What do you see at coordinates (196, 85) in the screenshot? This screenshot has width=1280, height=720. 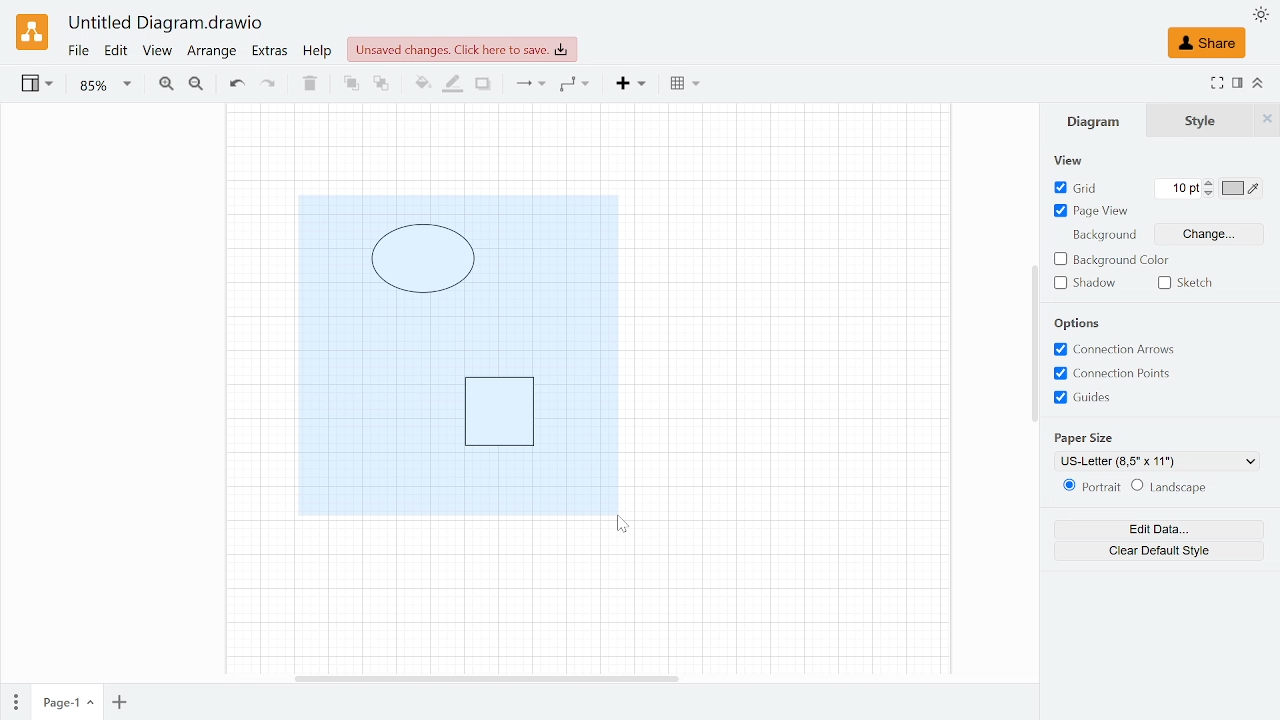 I see `Zoom out` at bounding box center [196, 85].